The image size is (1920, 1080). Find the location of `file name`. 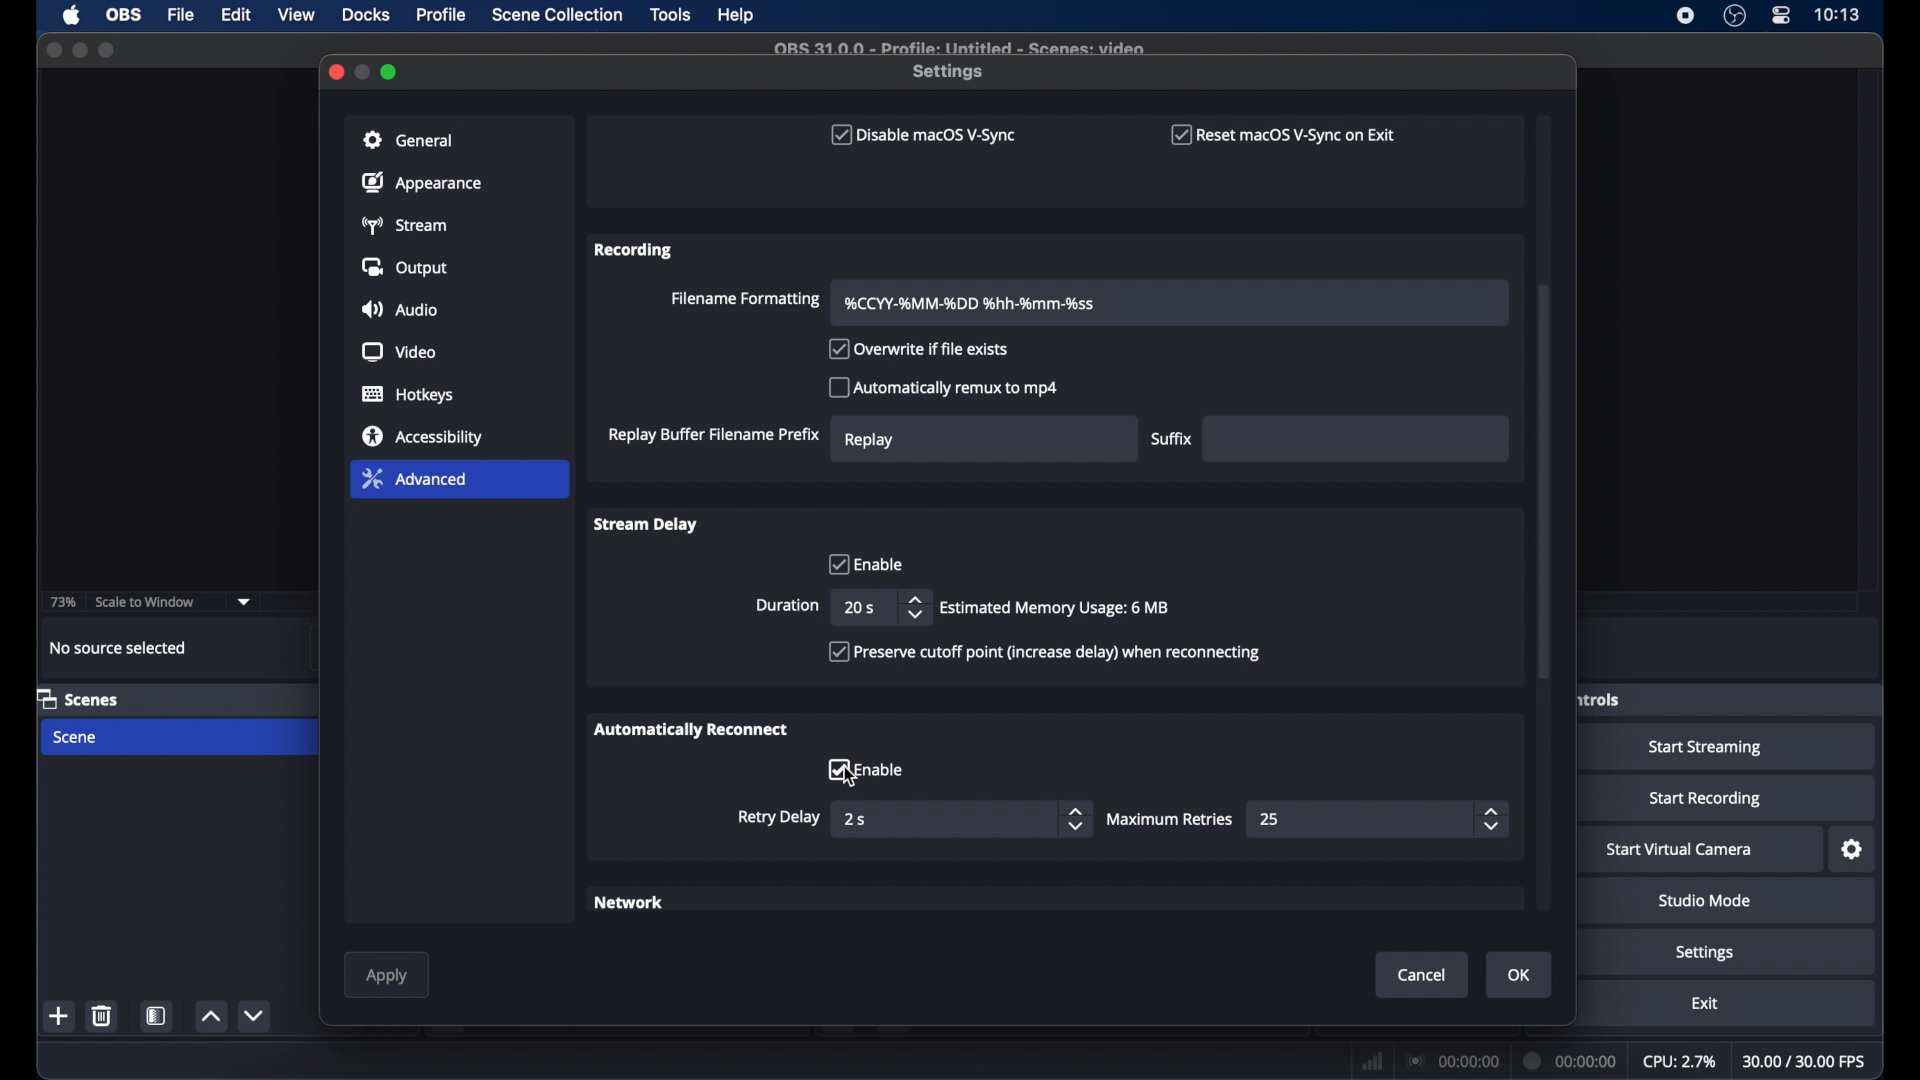

file name is located at coordinates (958, 46).